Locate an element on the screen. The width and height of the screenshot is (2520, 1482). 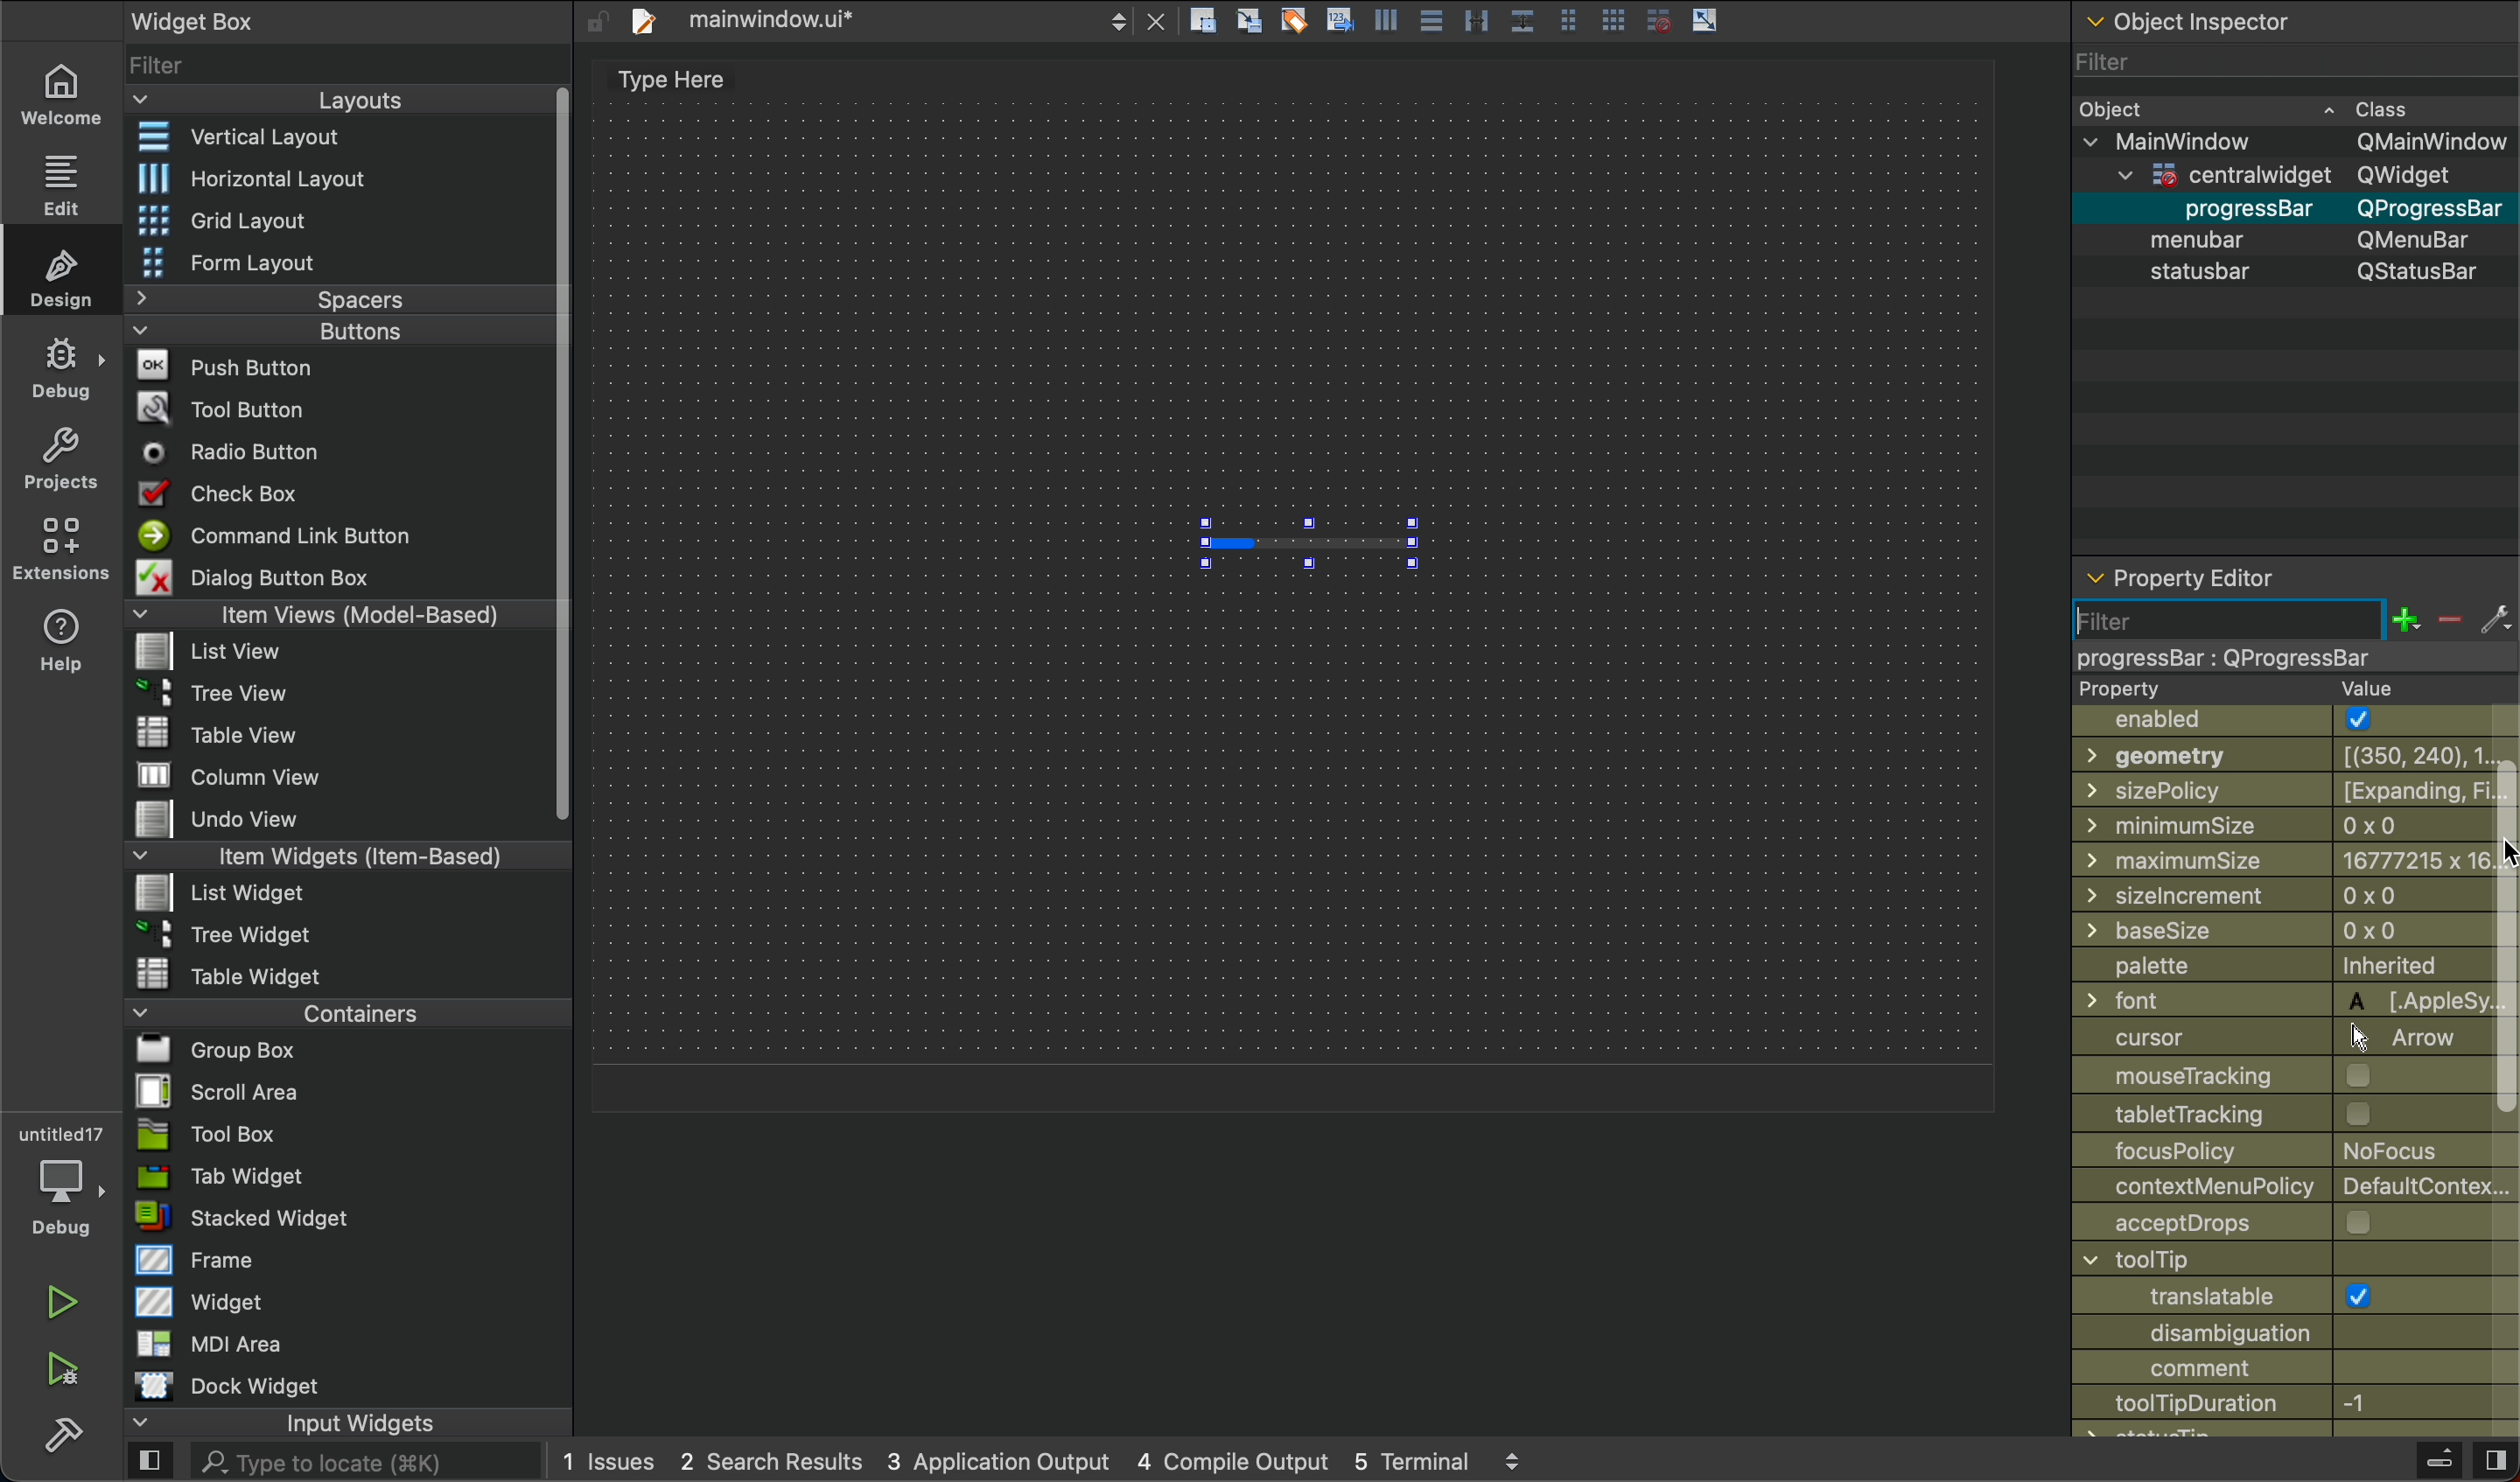
edit is located at coordinates (57, 181).